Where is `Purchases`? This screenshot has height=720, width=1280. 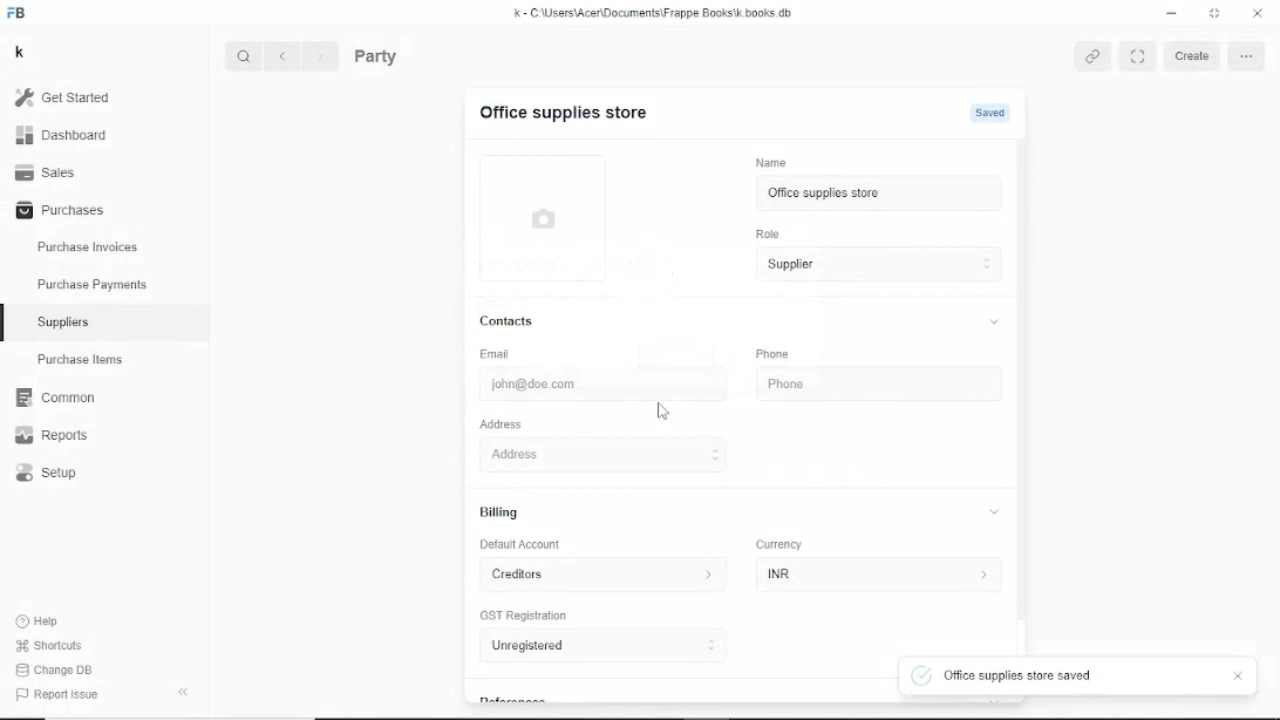 Purchases is located at coordinates (58, 211).